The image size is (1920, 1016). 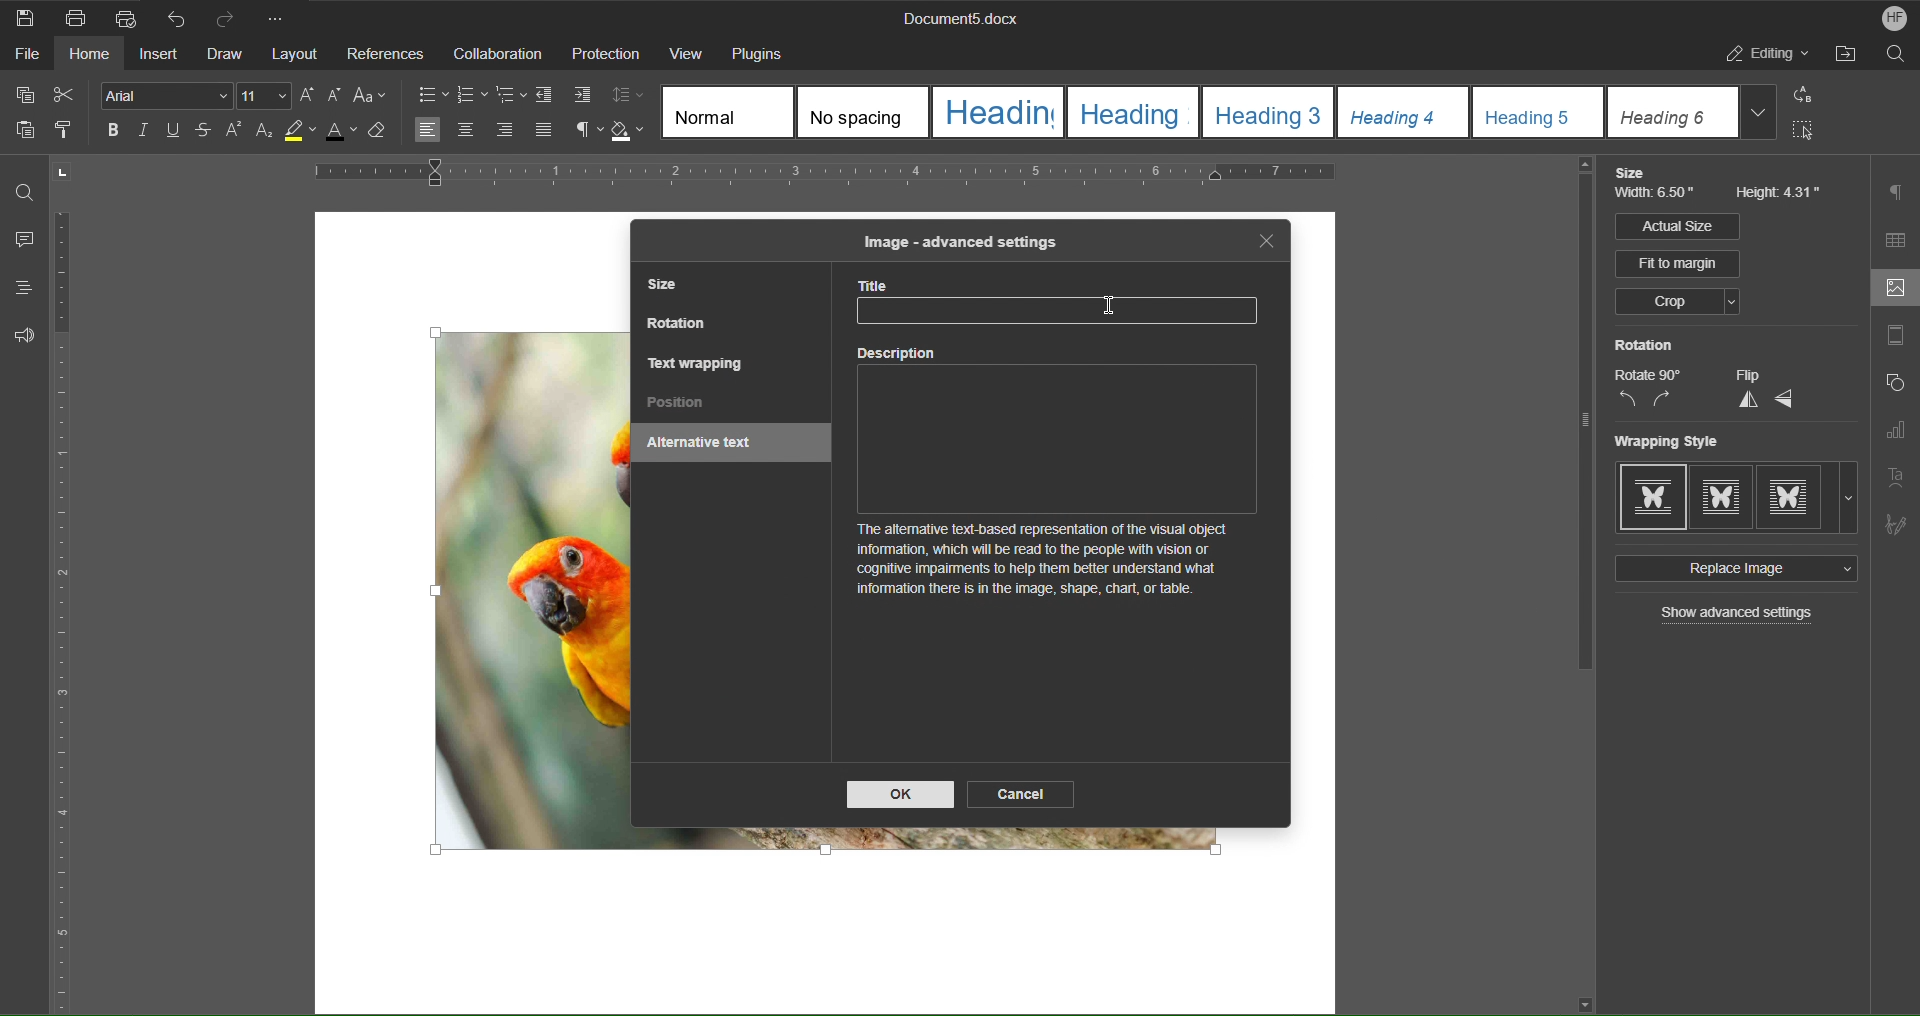 I want to click on Indents, so click(x=567, y=96).